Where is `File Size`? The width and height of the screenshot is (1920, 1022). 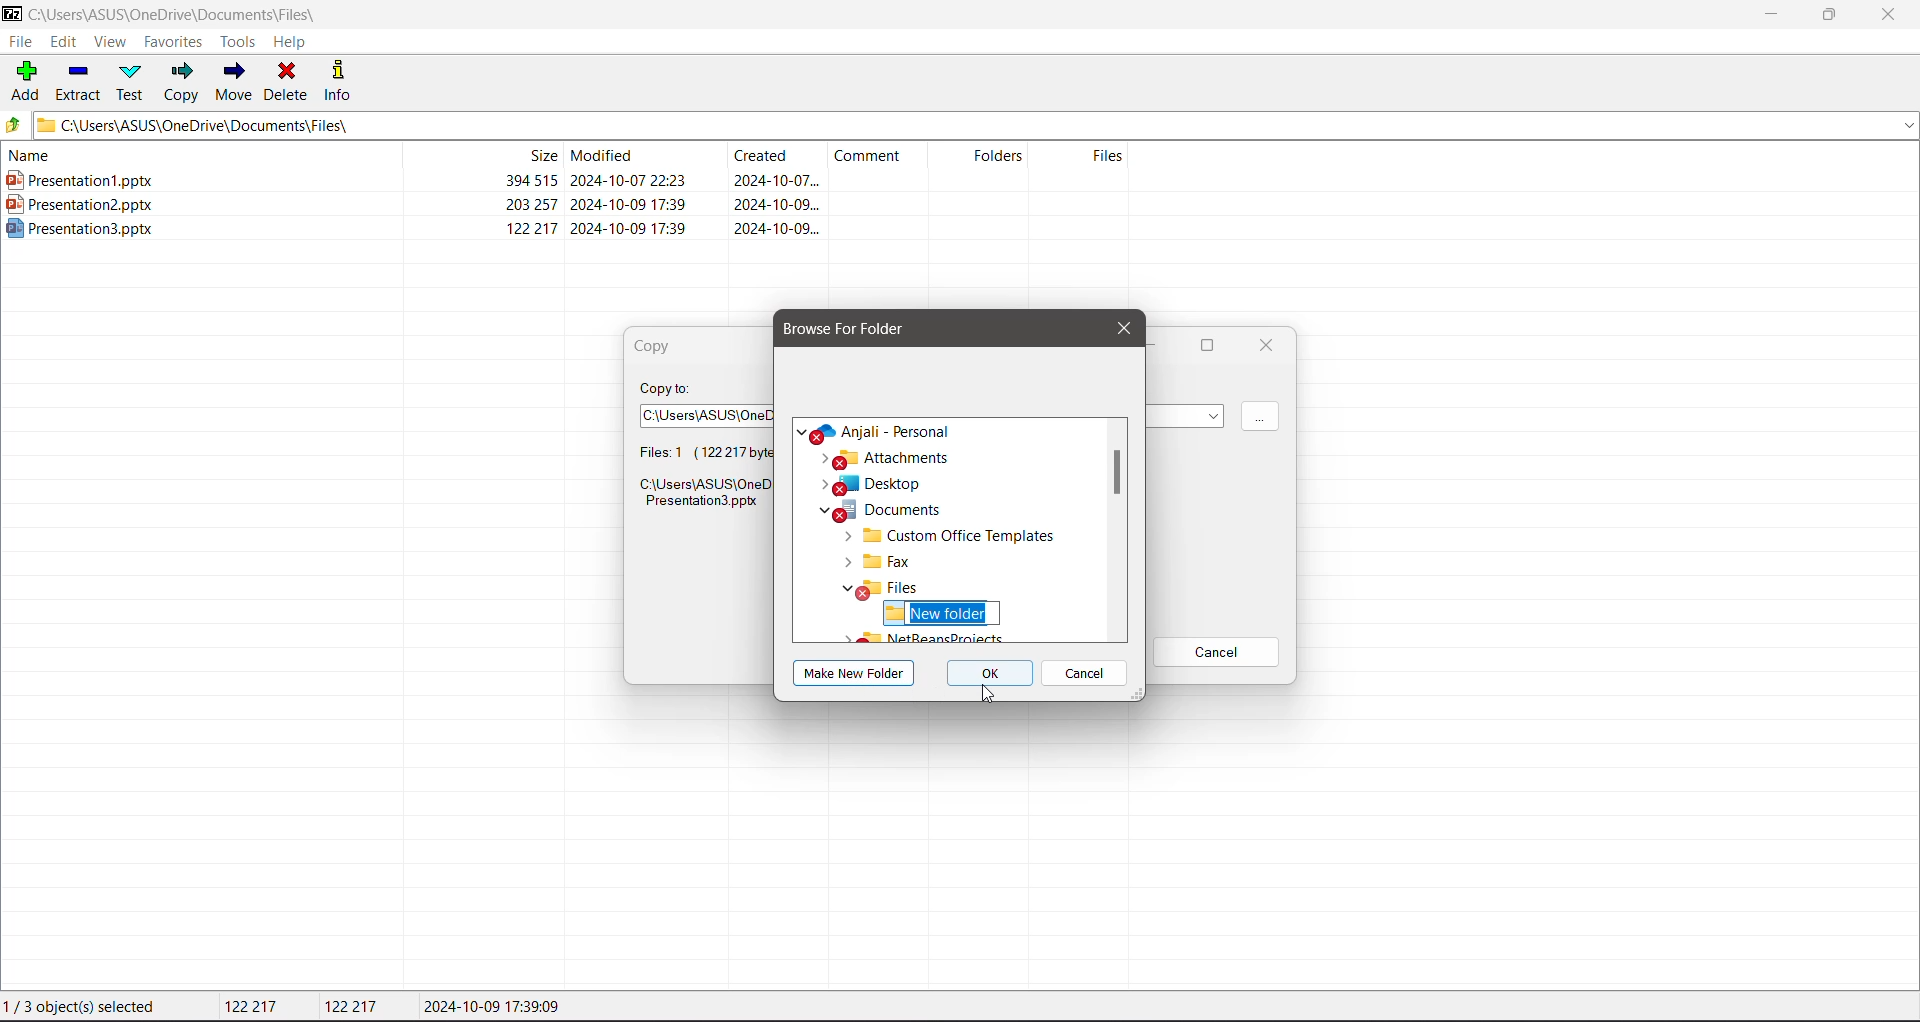 File Size is located at coordinates (480, 155).